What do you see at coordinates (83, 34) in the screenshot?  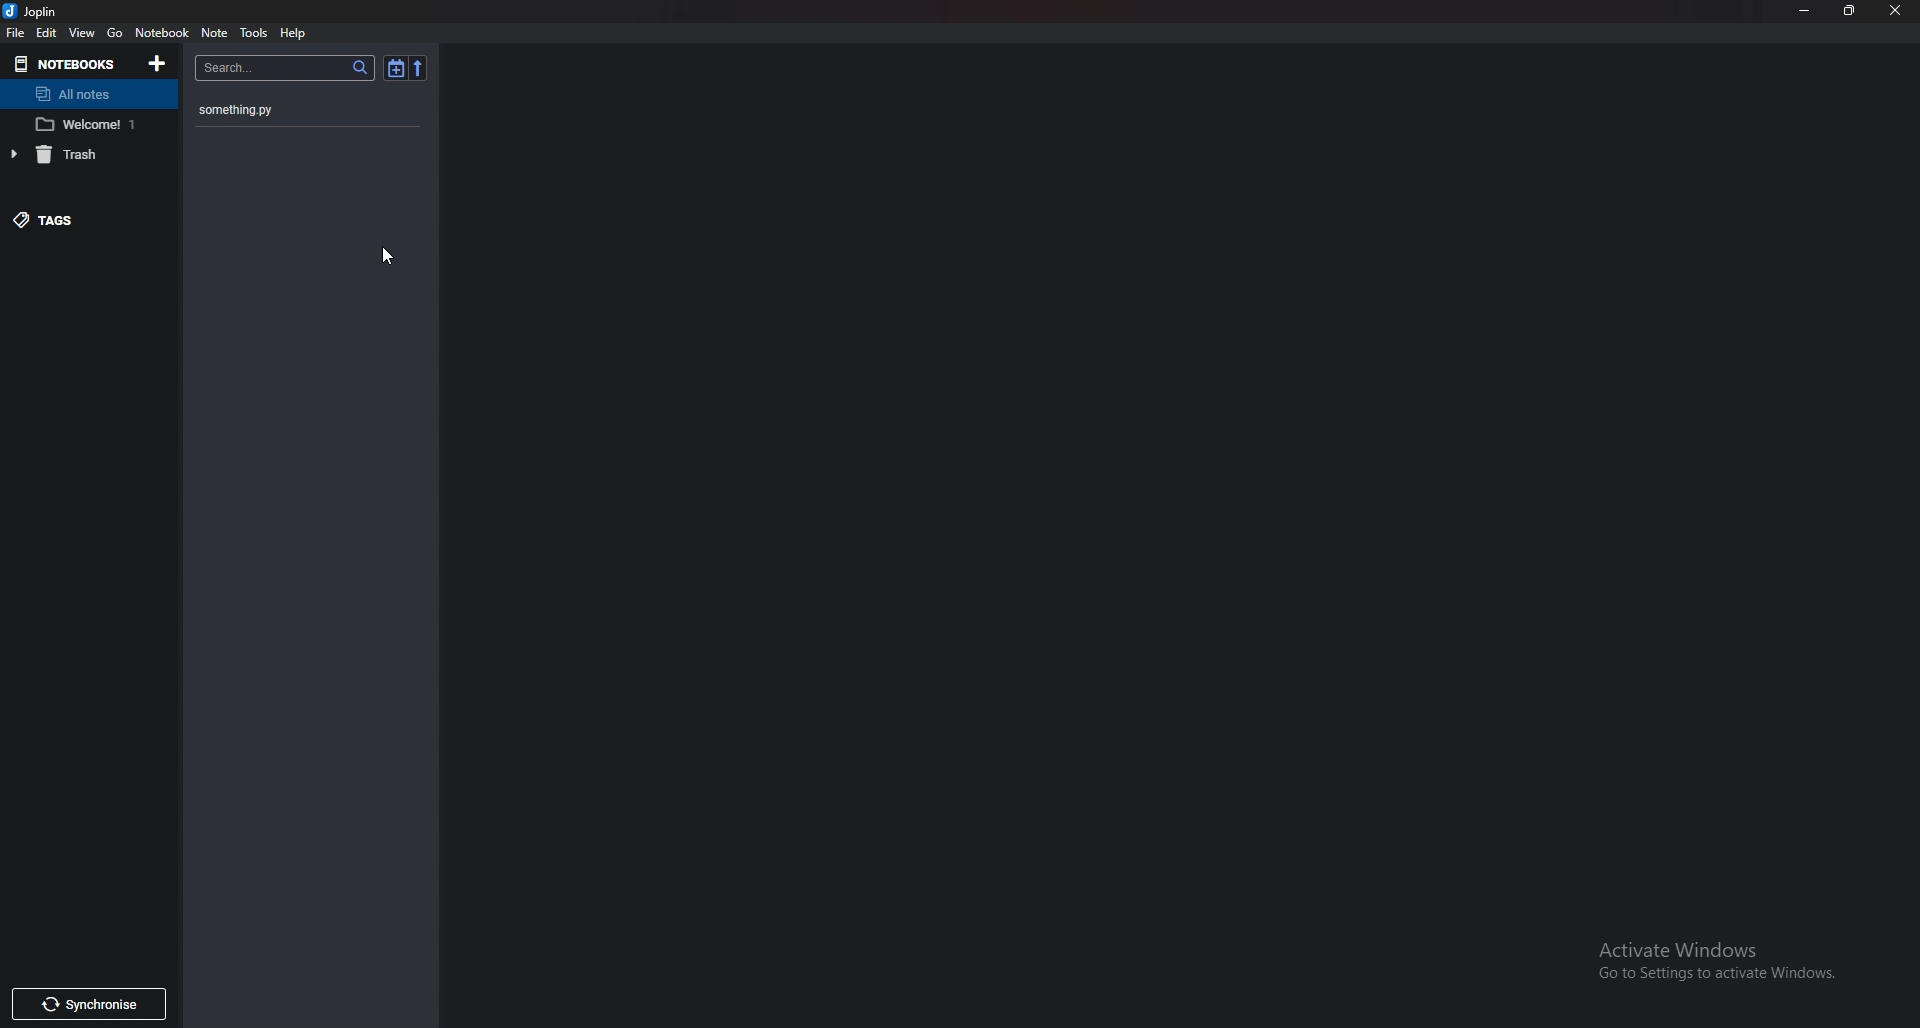 I see `view` at bounding box center [83, 34].